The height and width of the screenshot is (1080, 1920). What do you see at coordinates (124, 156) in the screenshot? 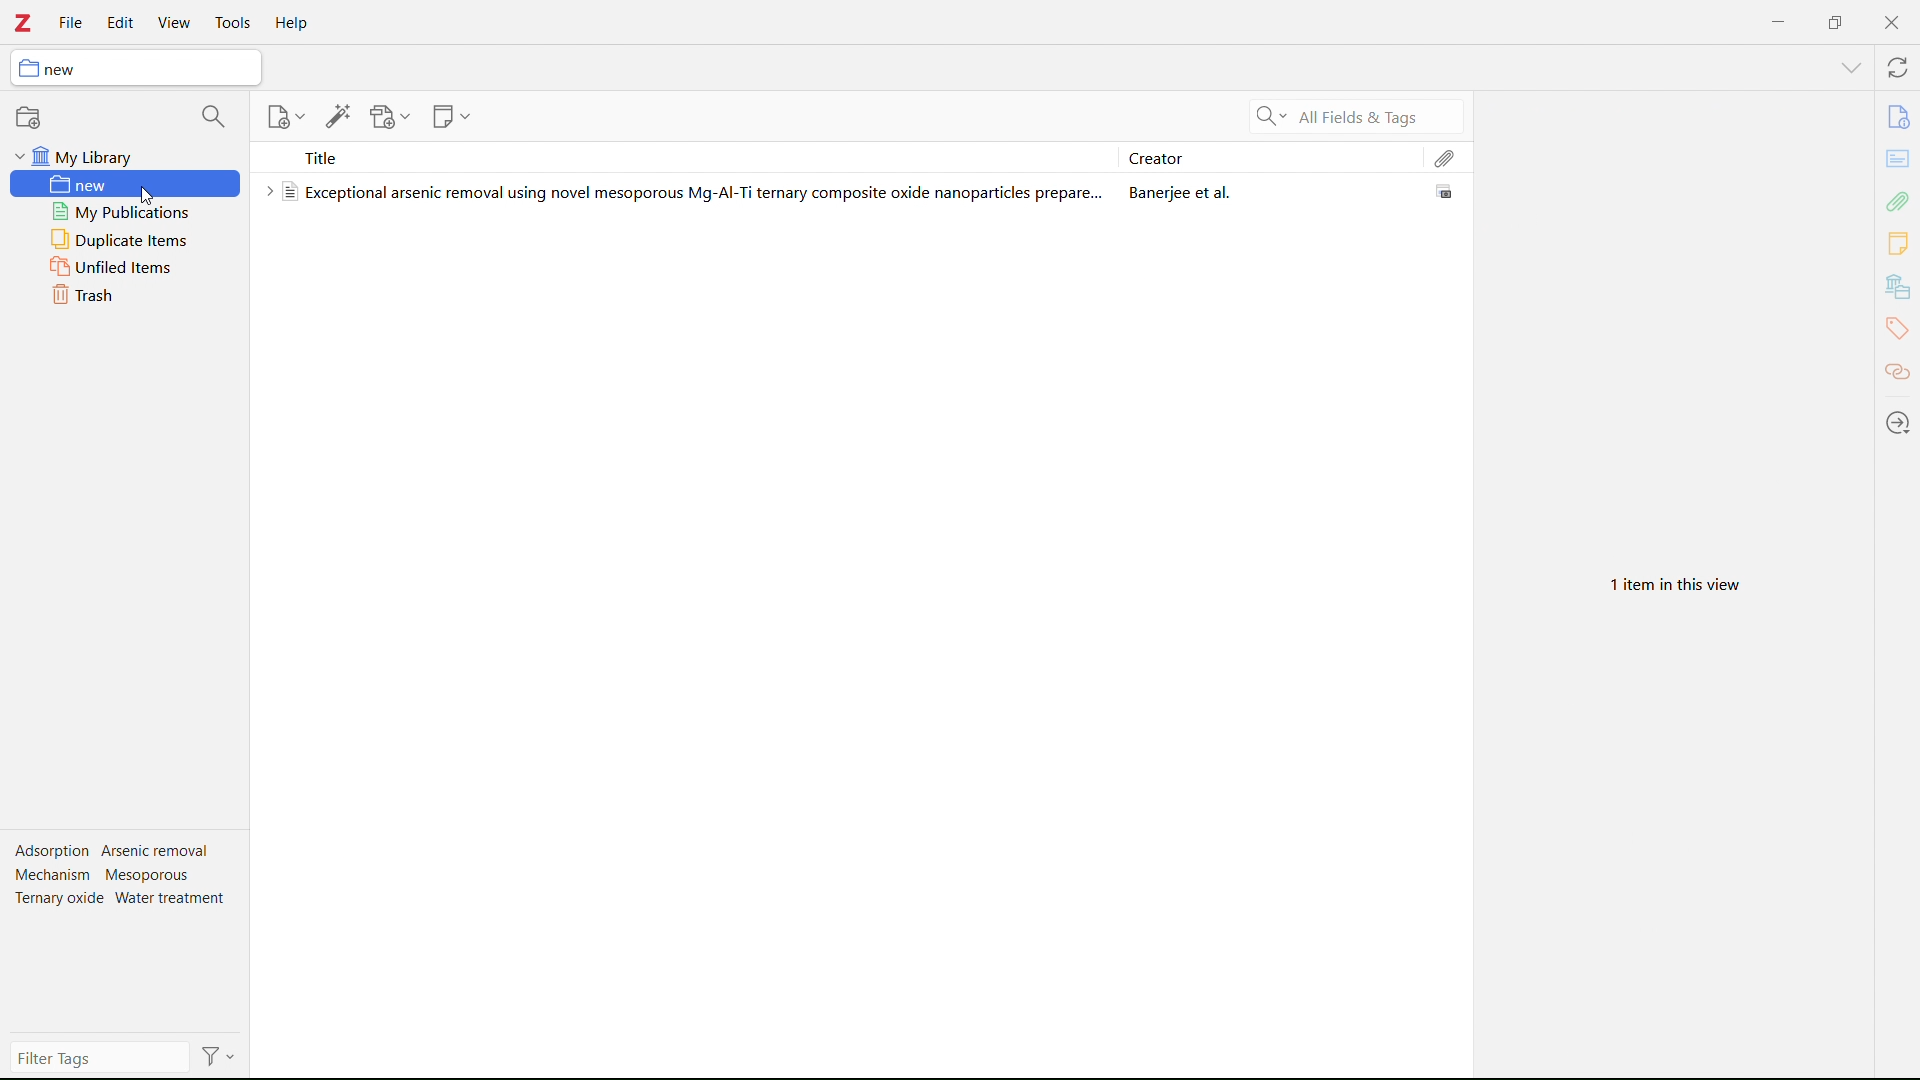
I see `my library` at bounding box center [124, 156].